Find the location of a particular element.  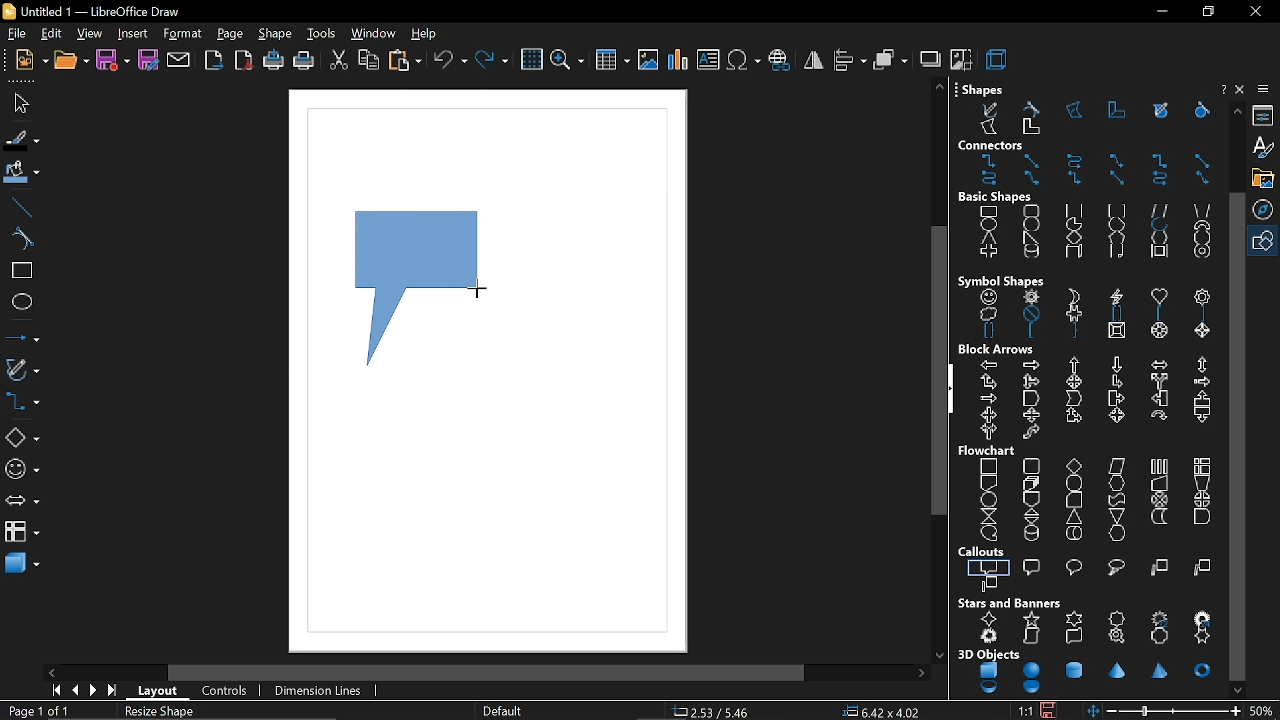

current page is located at coordinates (40, 712).